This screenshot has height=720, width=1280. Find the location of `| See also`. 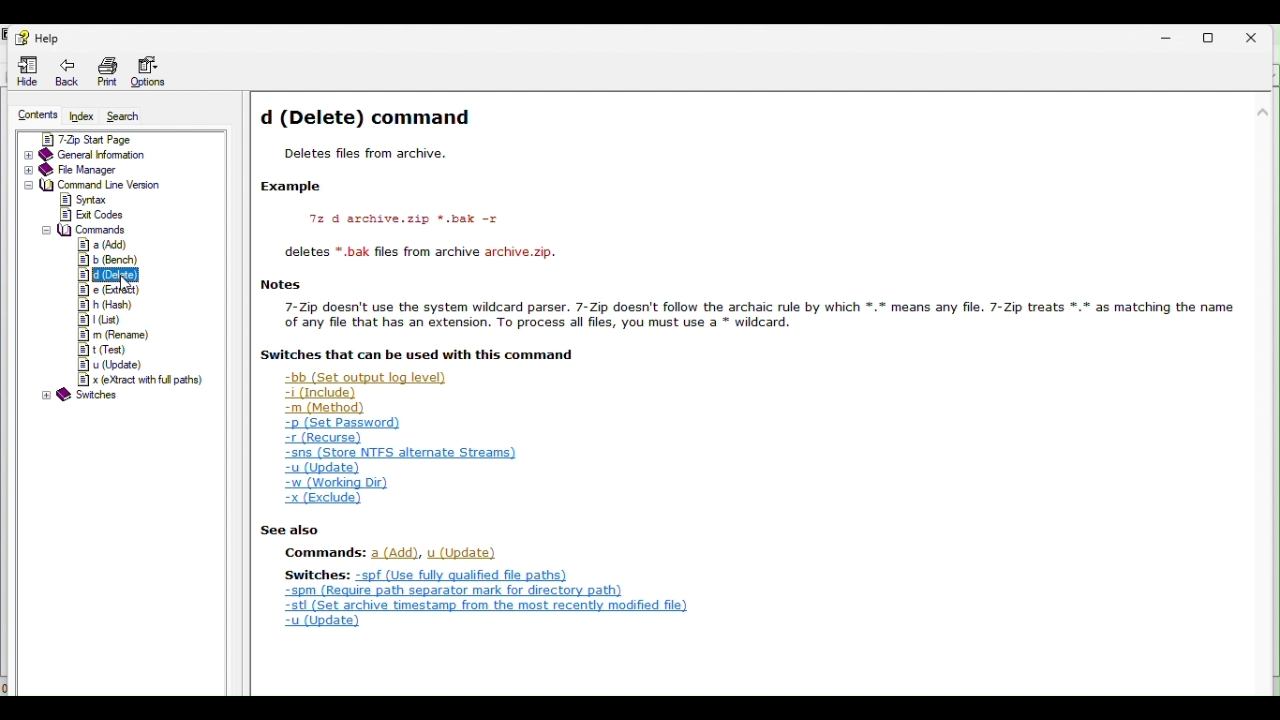

| See also is located at coordinates (294, 529).